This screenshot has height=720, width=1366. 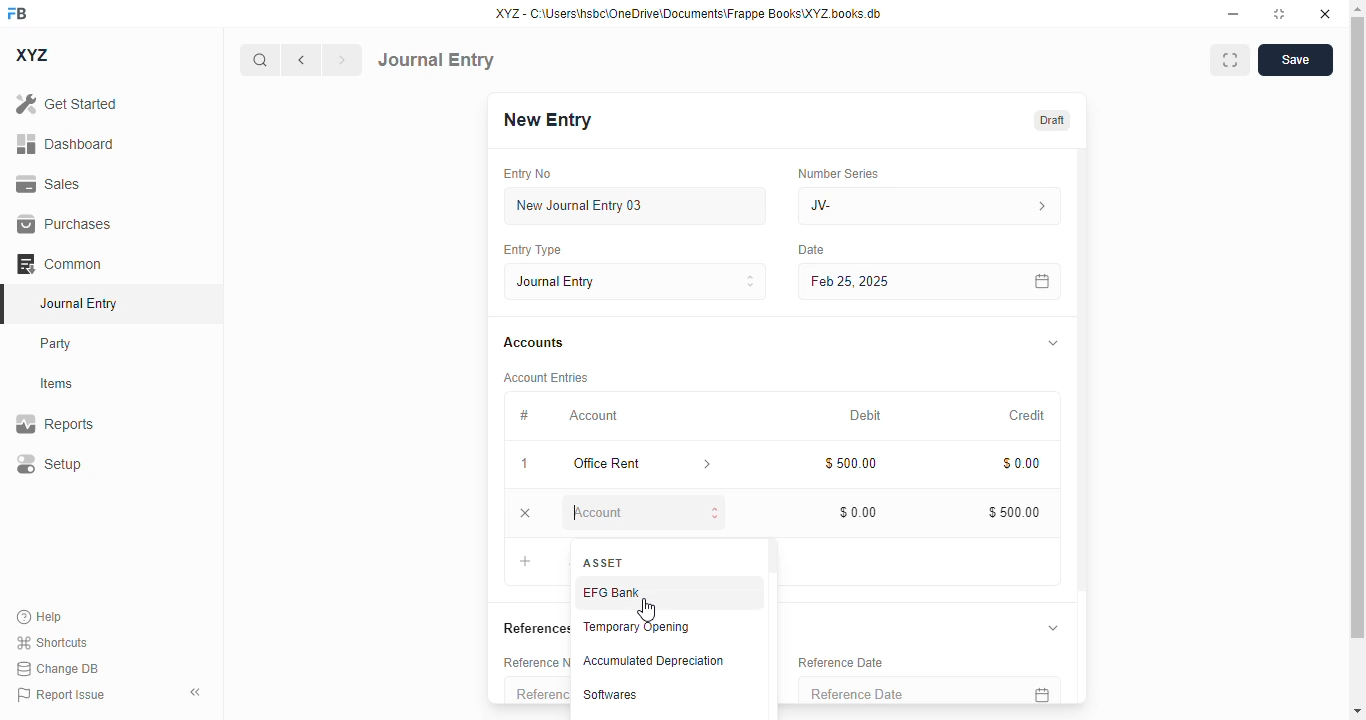 What do you see at coordinates (704, 466) in the screenshot?
I see `account information` at bounding box center [704, 466].